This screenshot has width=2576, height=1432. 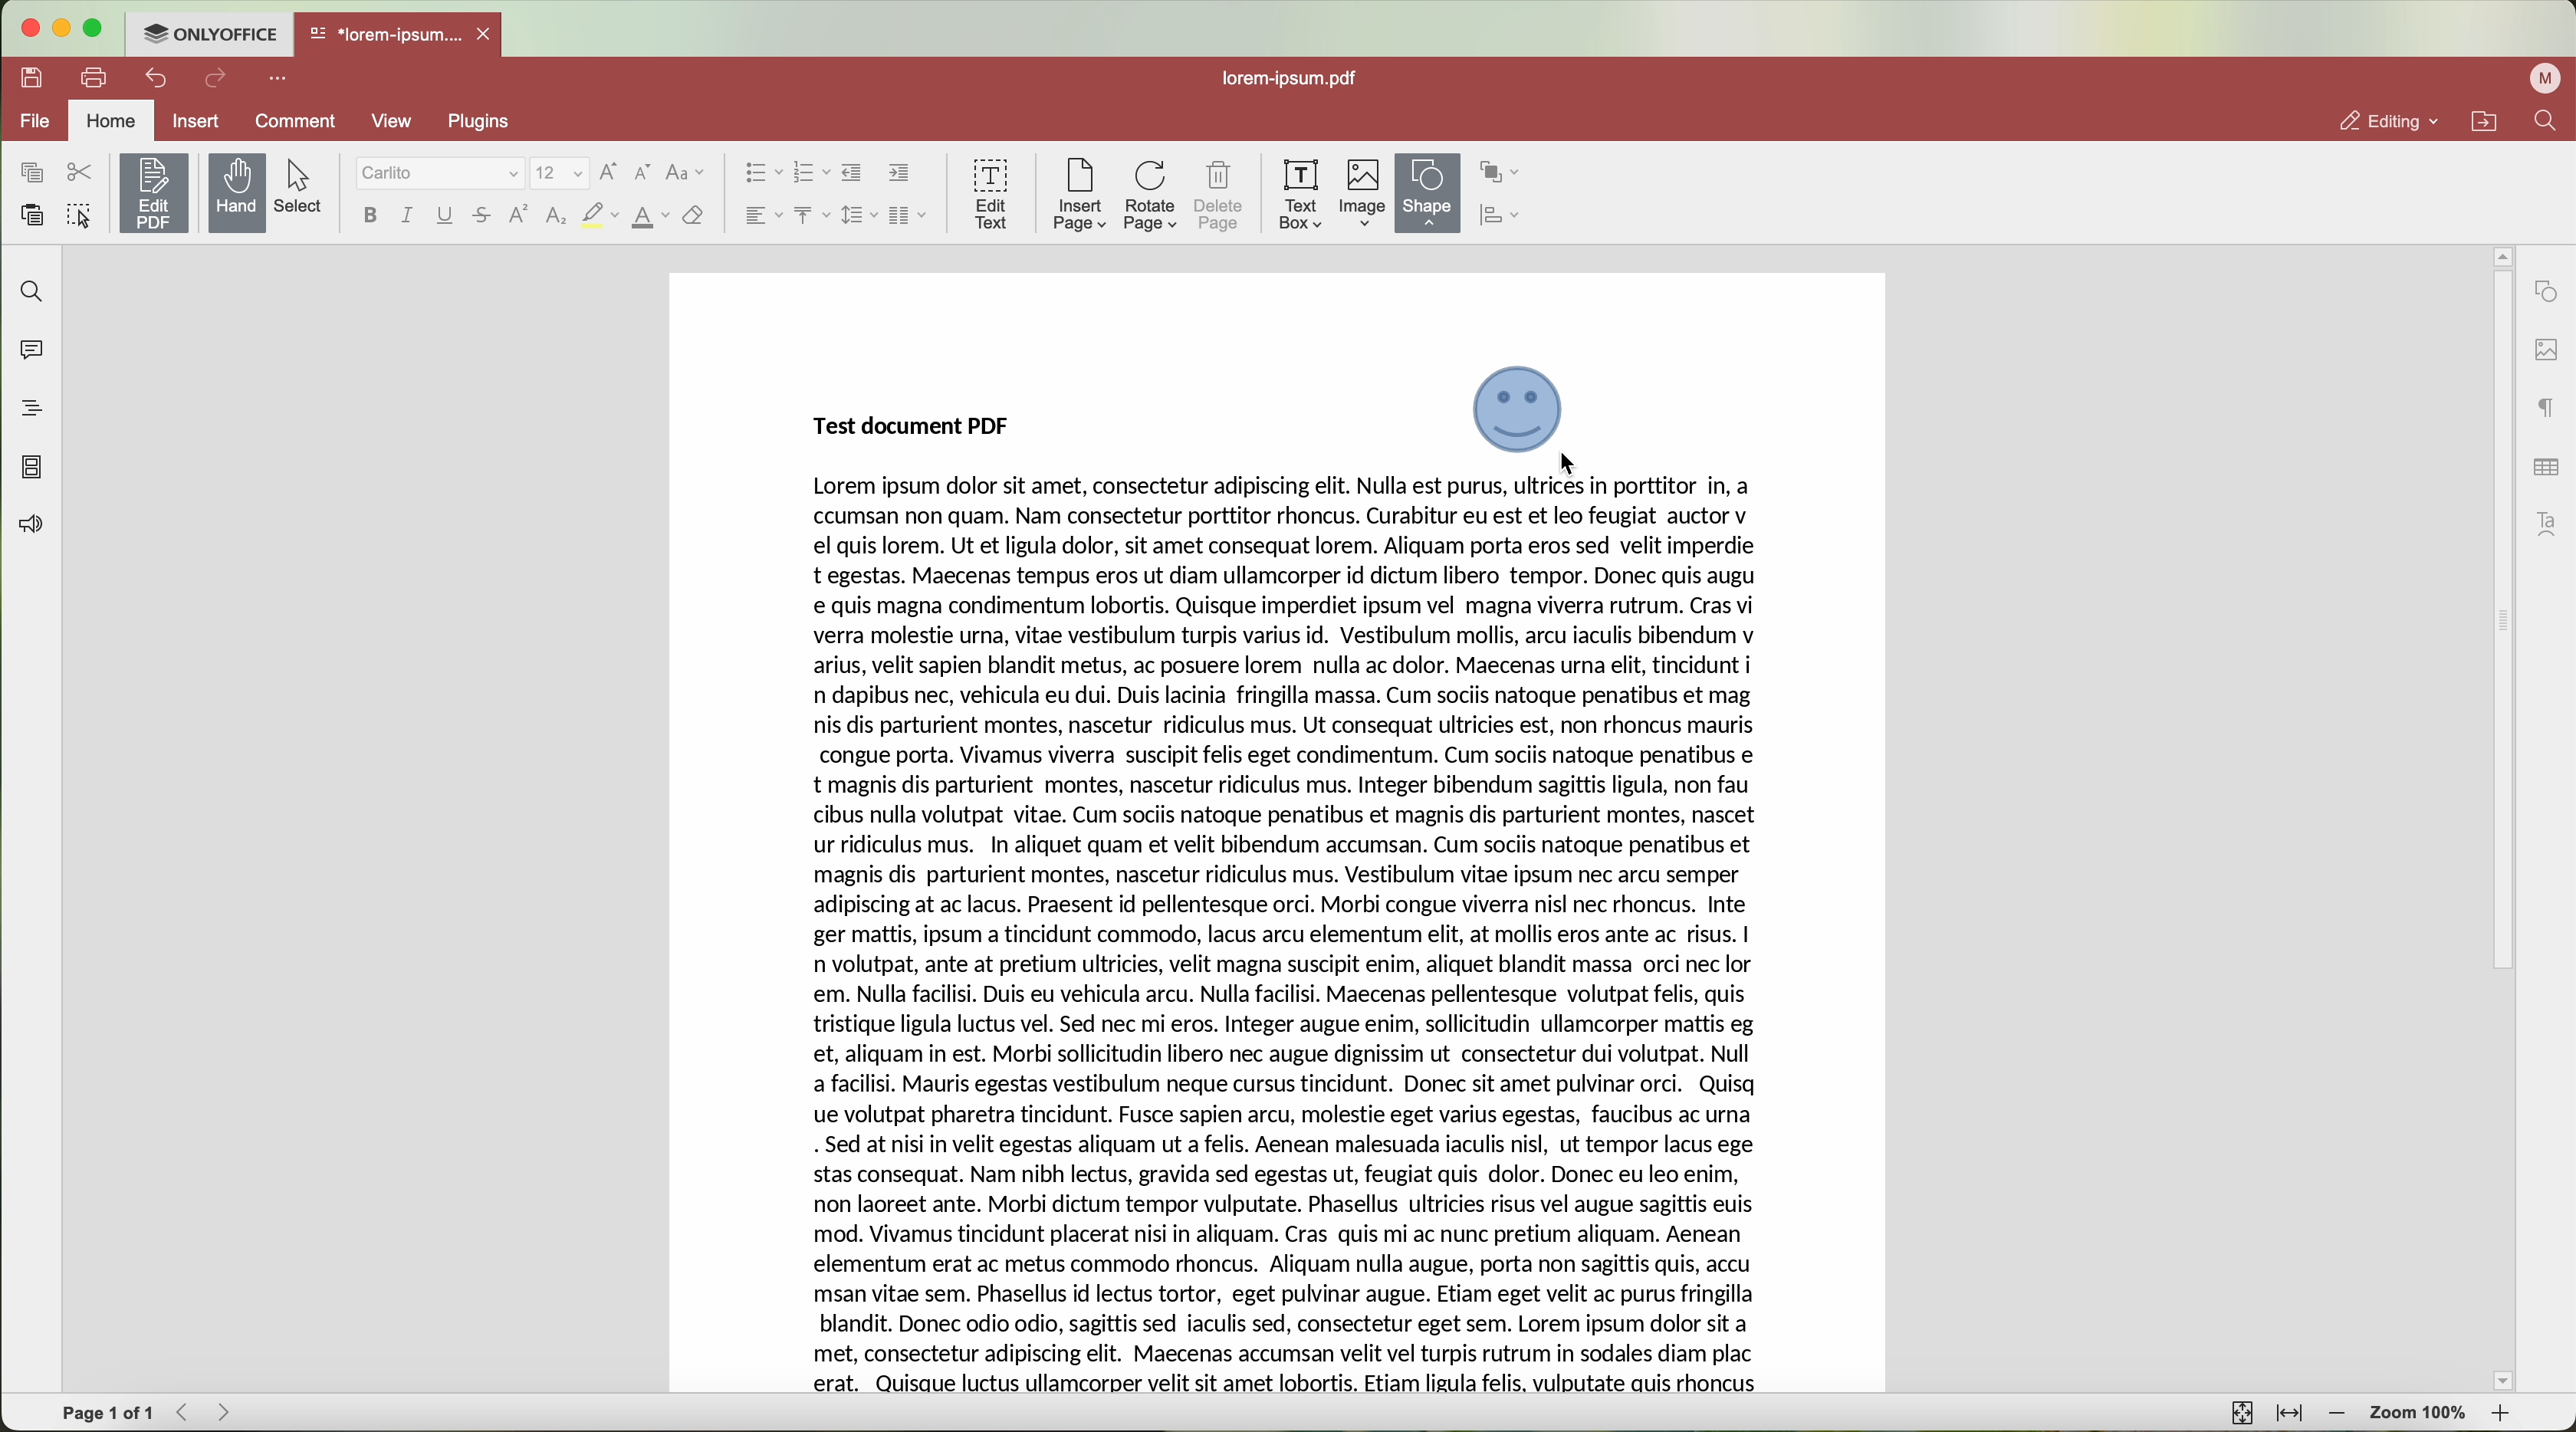 I want to click on fit to width, so click(x=2292, y=1415).